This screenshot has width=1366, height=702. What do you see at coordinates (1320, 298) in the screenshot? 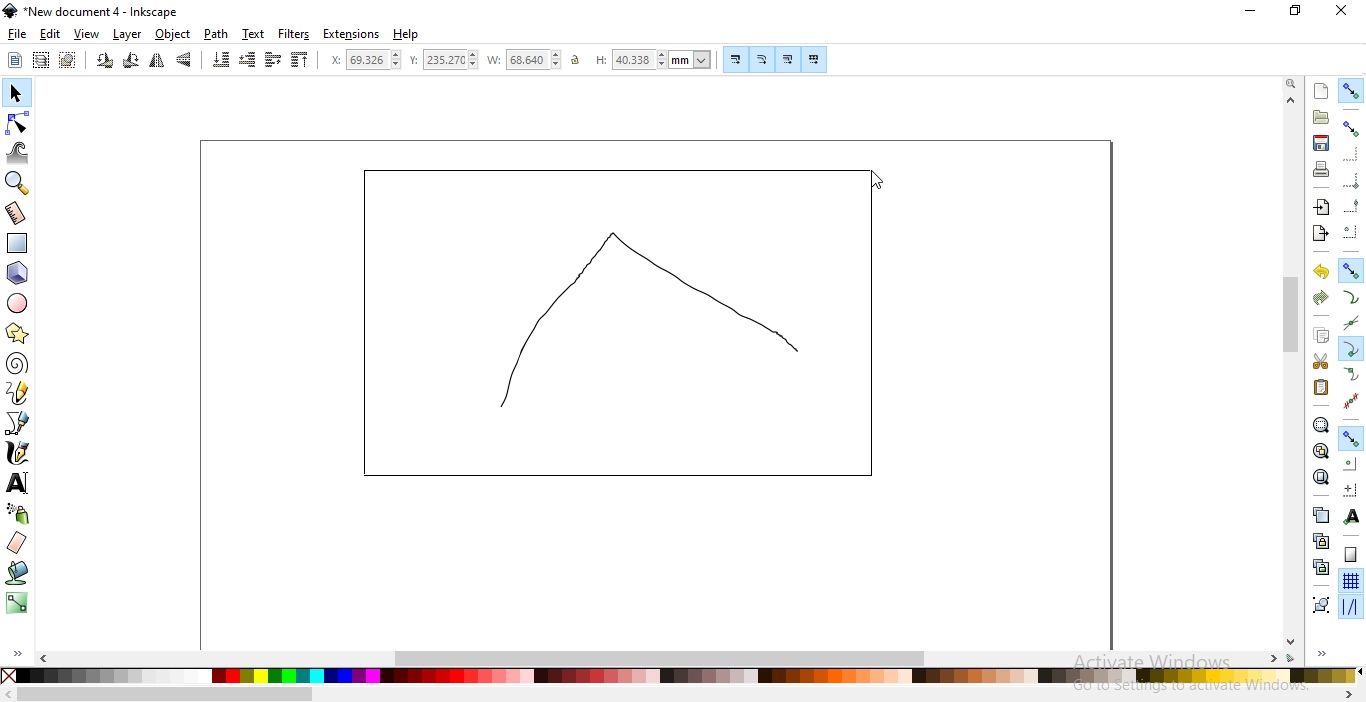
I see `redo` at bounding box center [1320, 298].